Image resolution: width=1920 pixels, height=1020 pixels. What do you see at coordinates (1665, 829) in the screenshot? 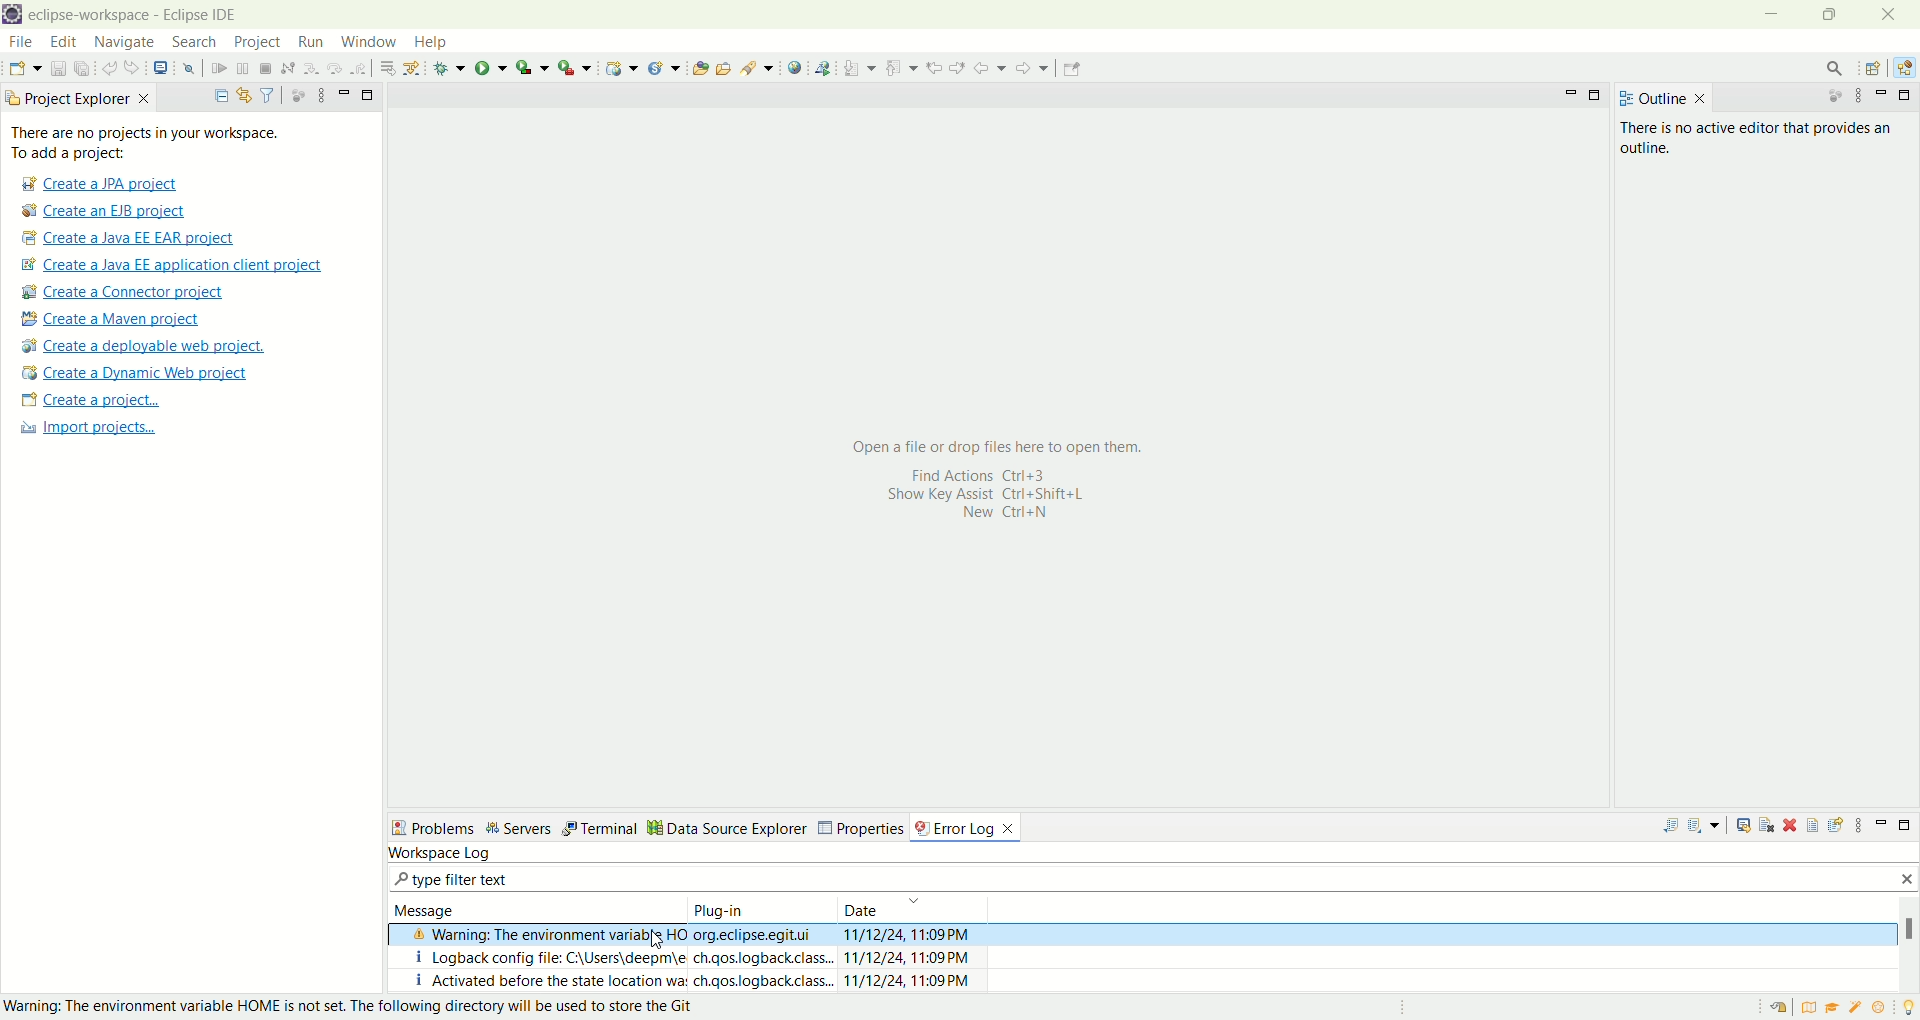
I see `export log` at bounding box center [1665, 829].